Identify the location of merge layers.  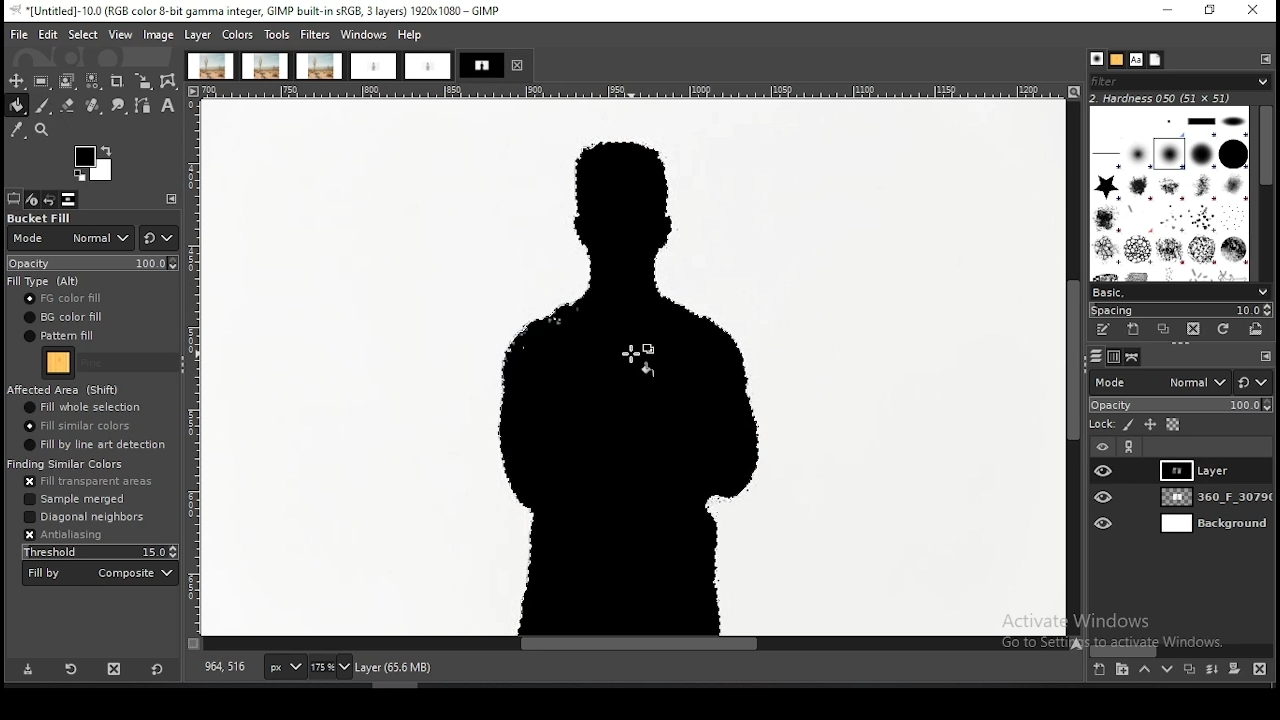
(1212, 668).